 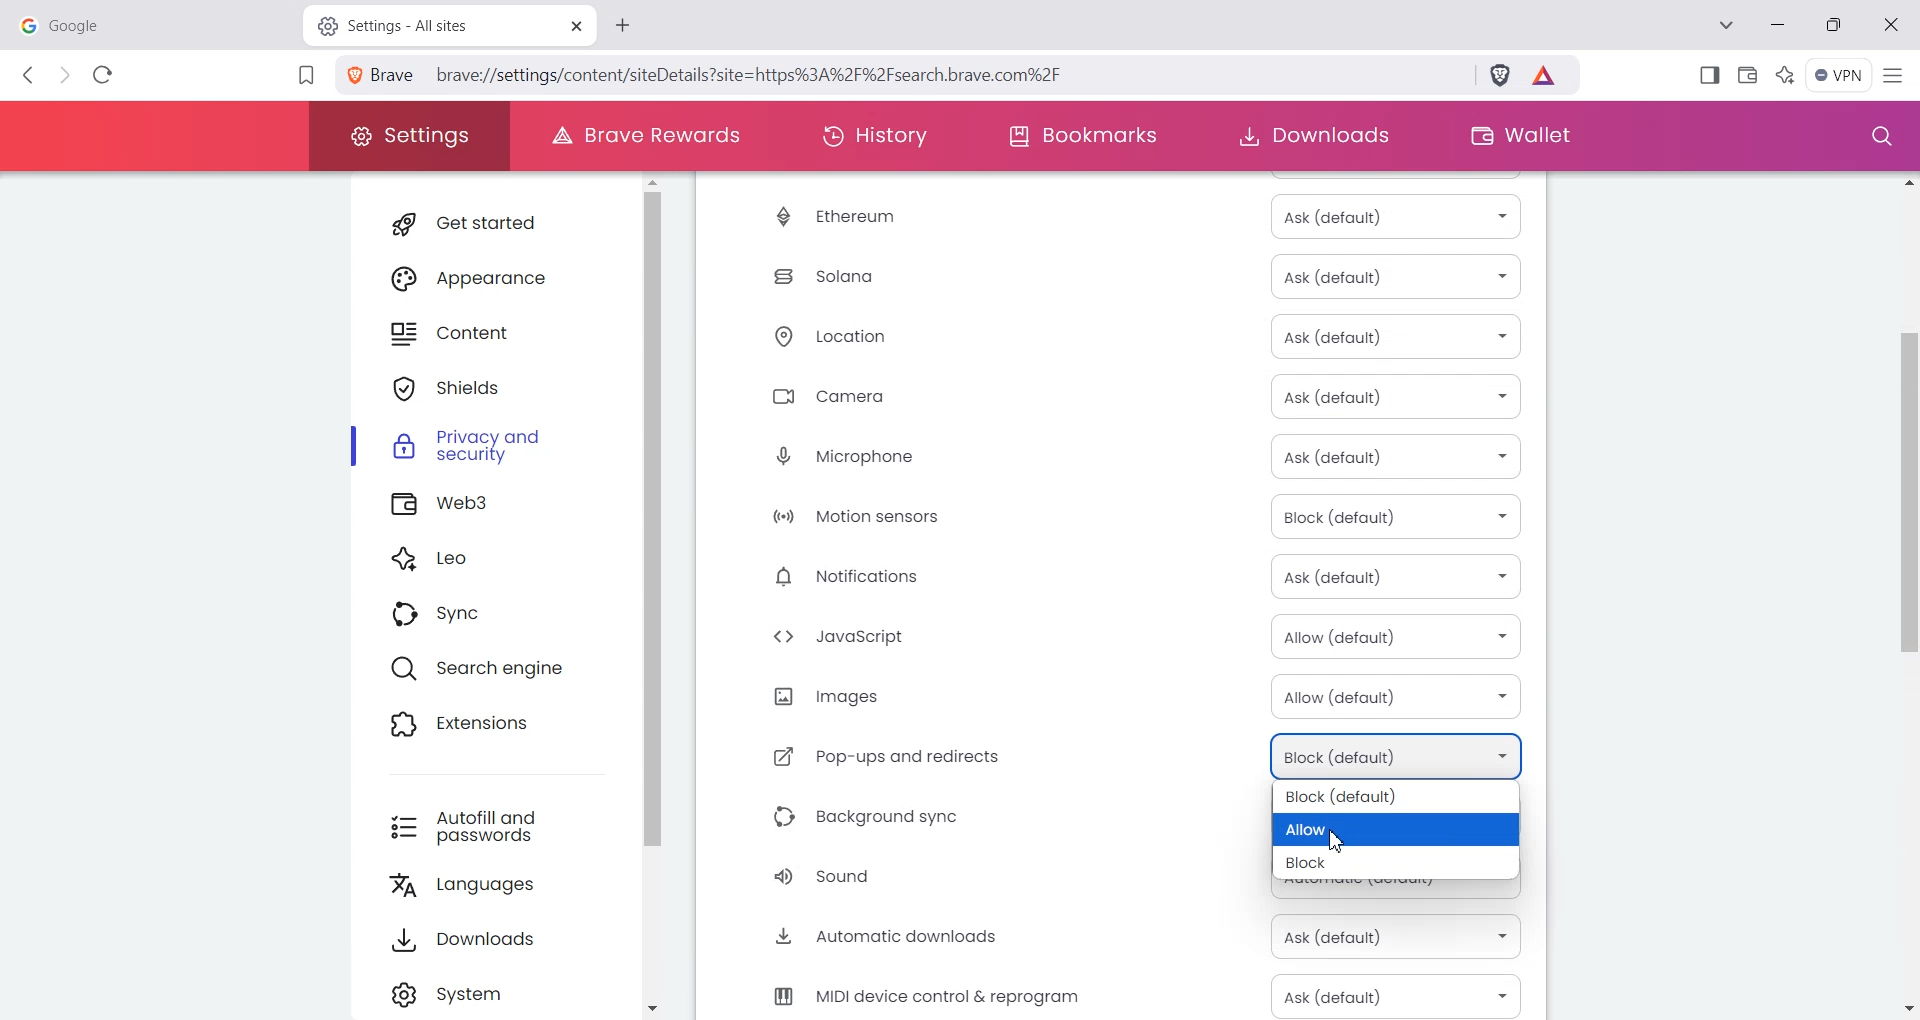 What do you see at coordinates (496, 506) in the screenshot?
I see `Web3` at bounding box center [496, 506].